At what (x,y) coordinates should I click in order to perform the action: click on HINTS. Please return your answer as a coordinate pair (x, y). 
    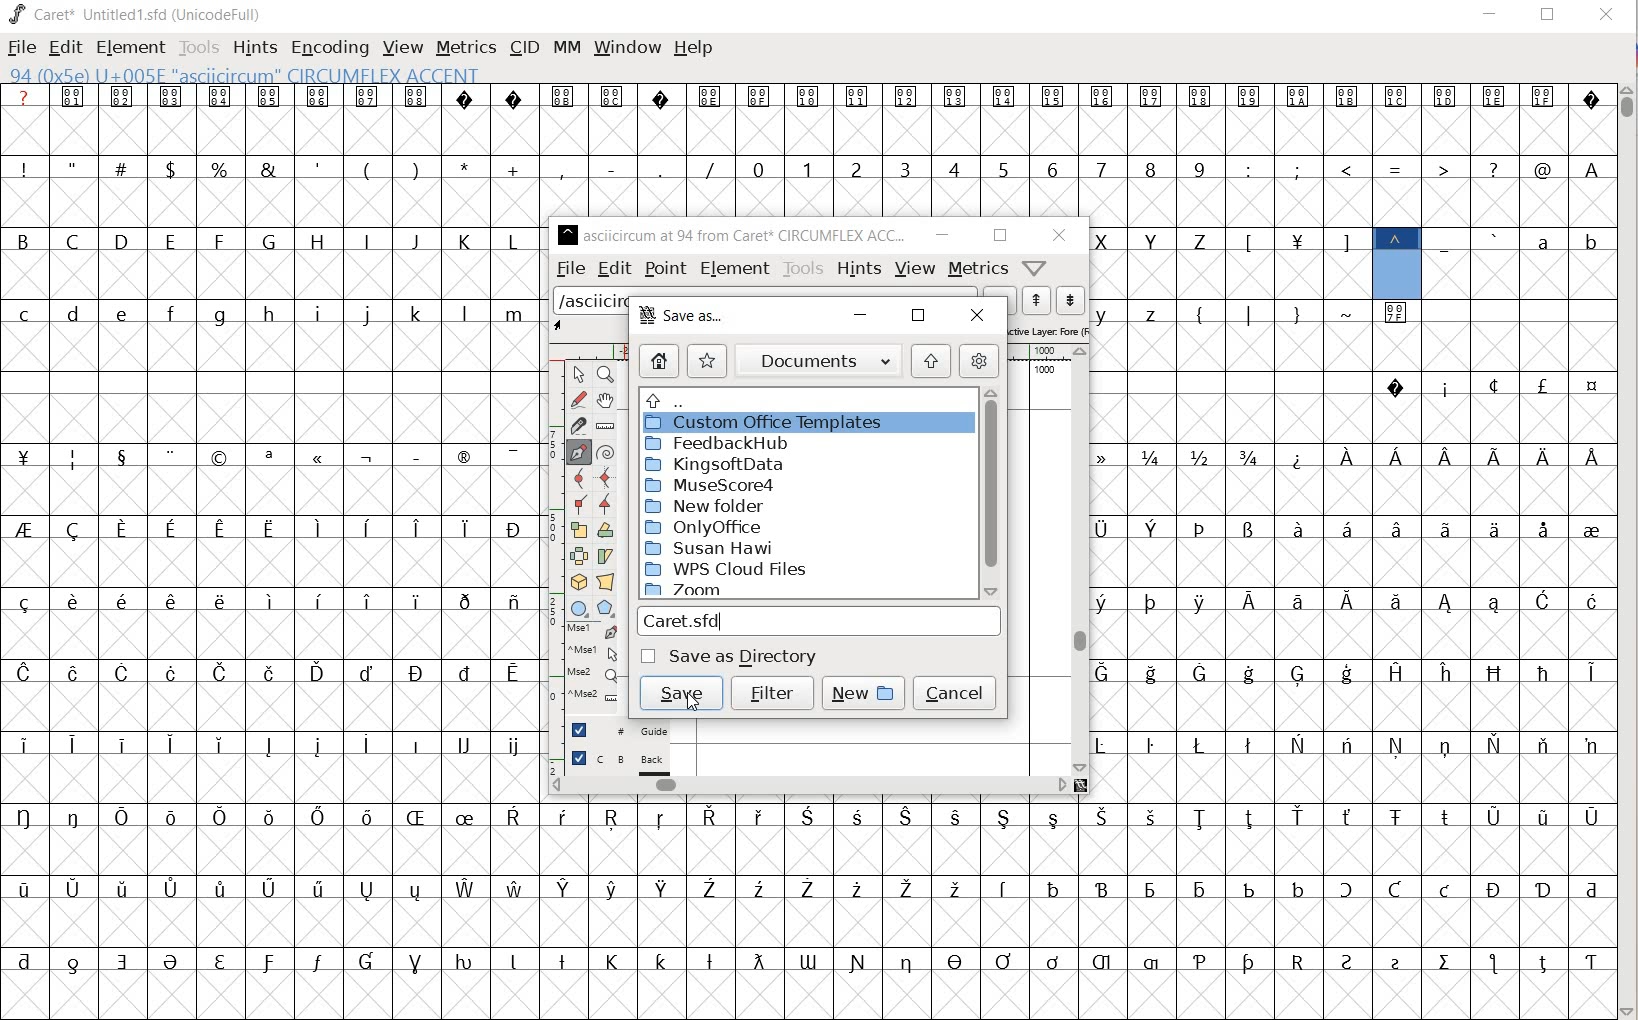
    Looking at the image, I should click on (255, 47).